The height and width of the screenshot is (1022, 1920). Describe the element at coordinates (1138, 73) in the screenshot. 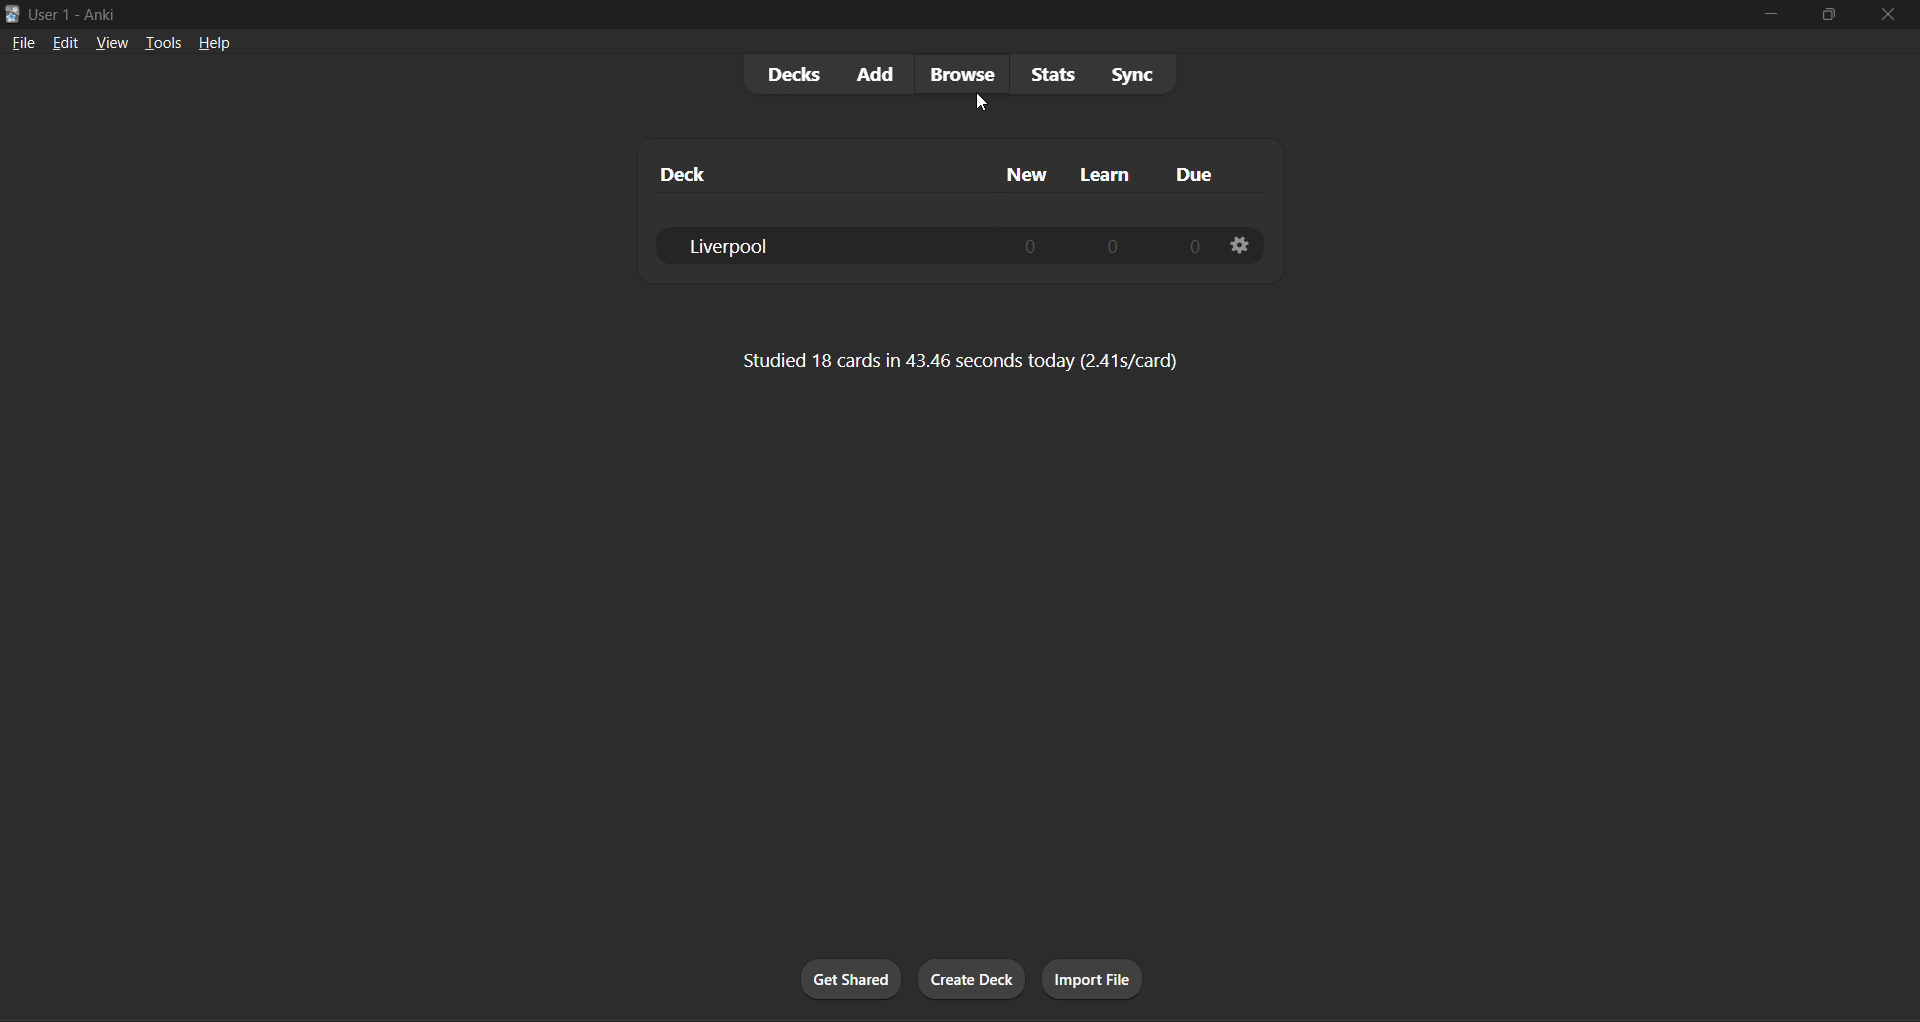

I see `sync` at that location.